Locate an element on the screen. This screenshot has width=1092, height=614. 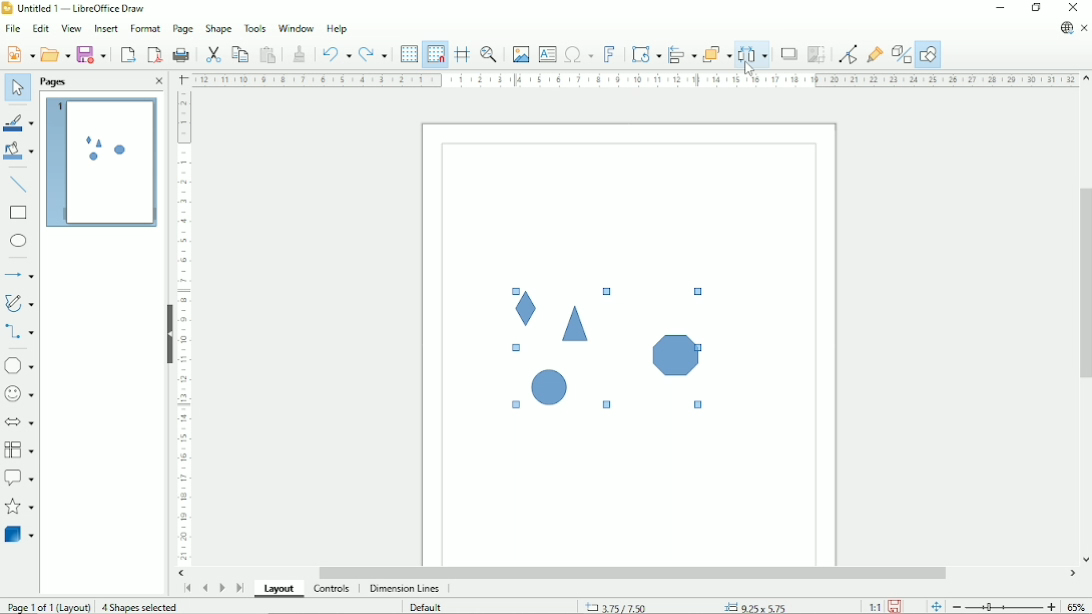
Line color is located at coordinates (21, 123).